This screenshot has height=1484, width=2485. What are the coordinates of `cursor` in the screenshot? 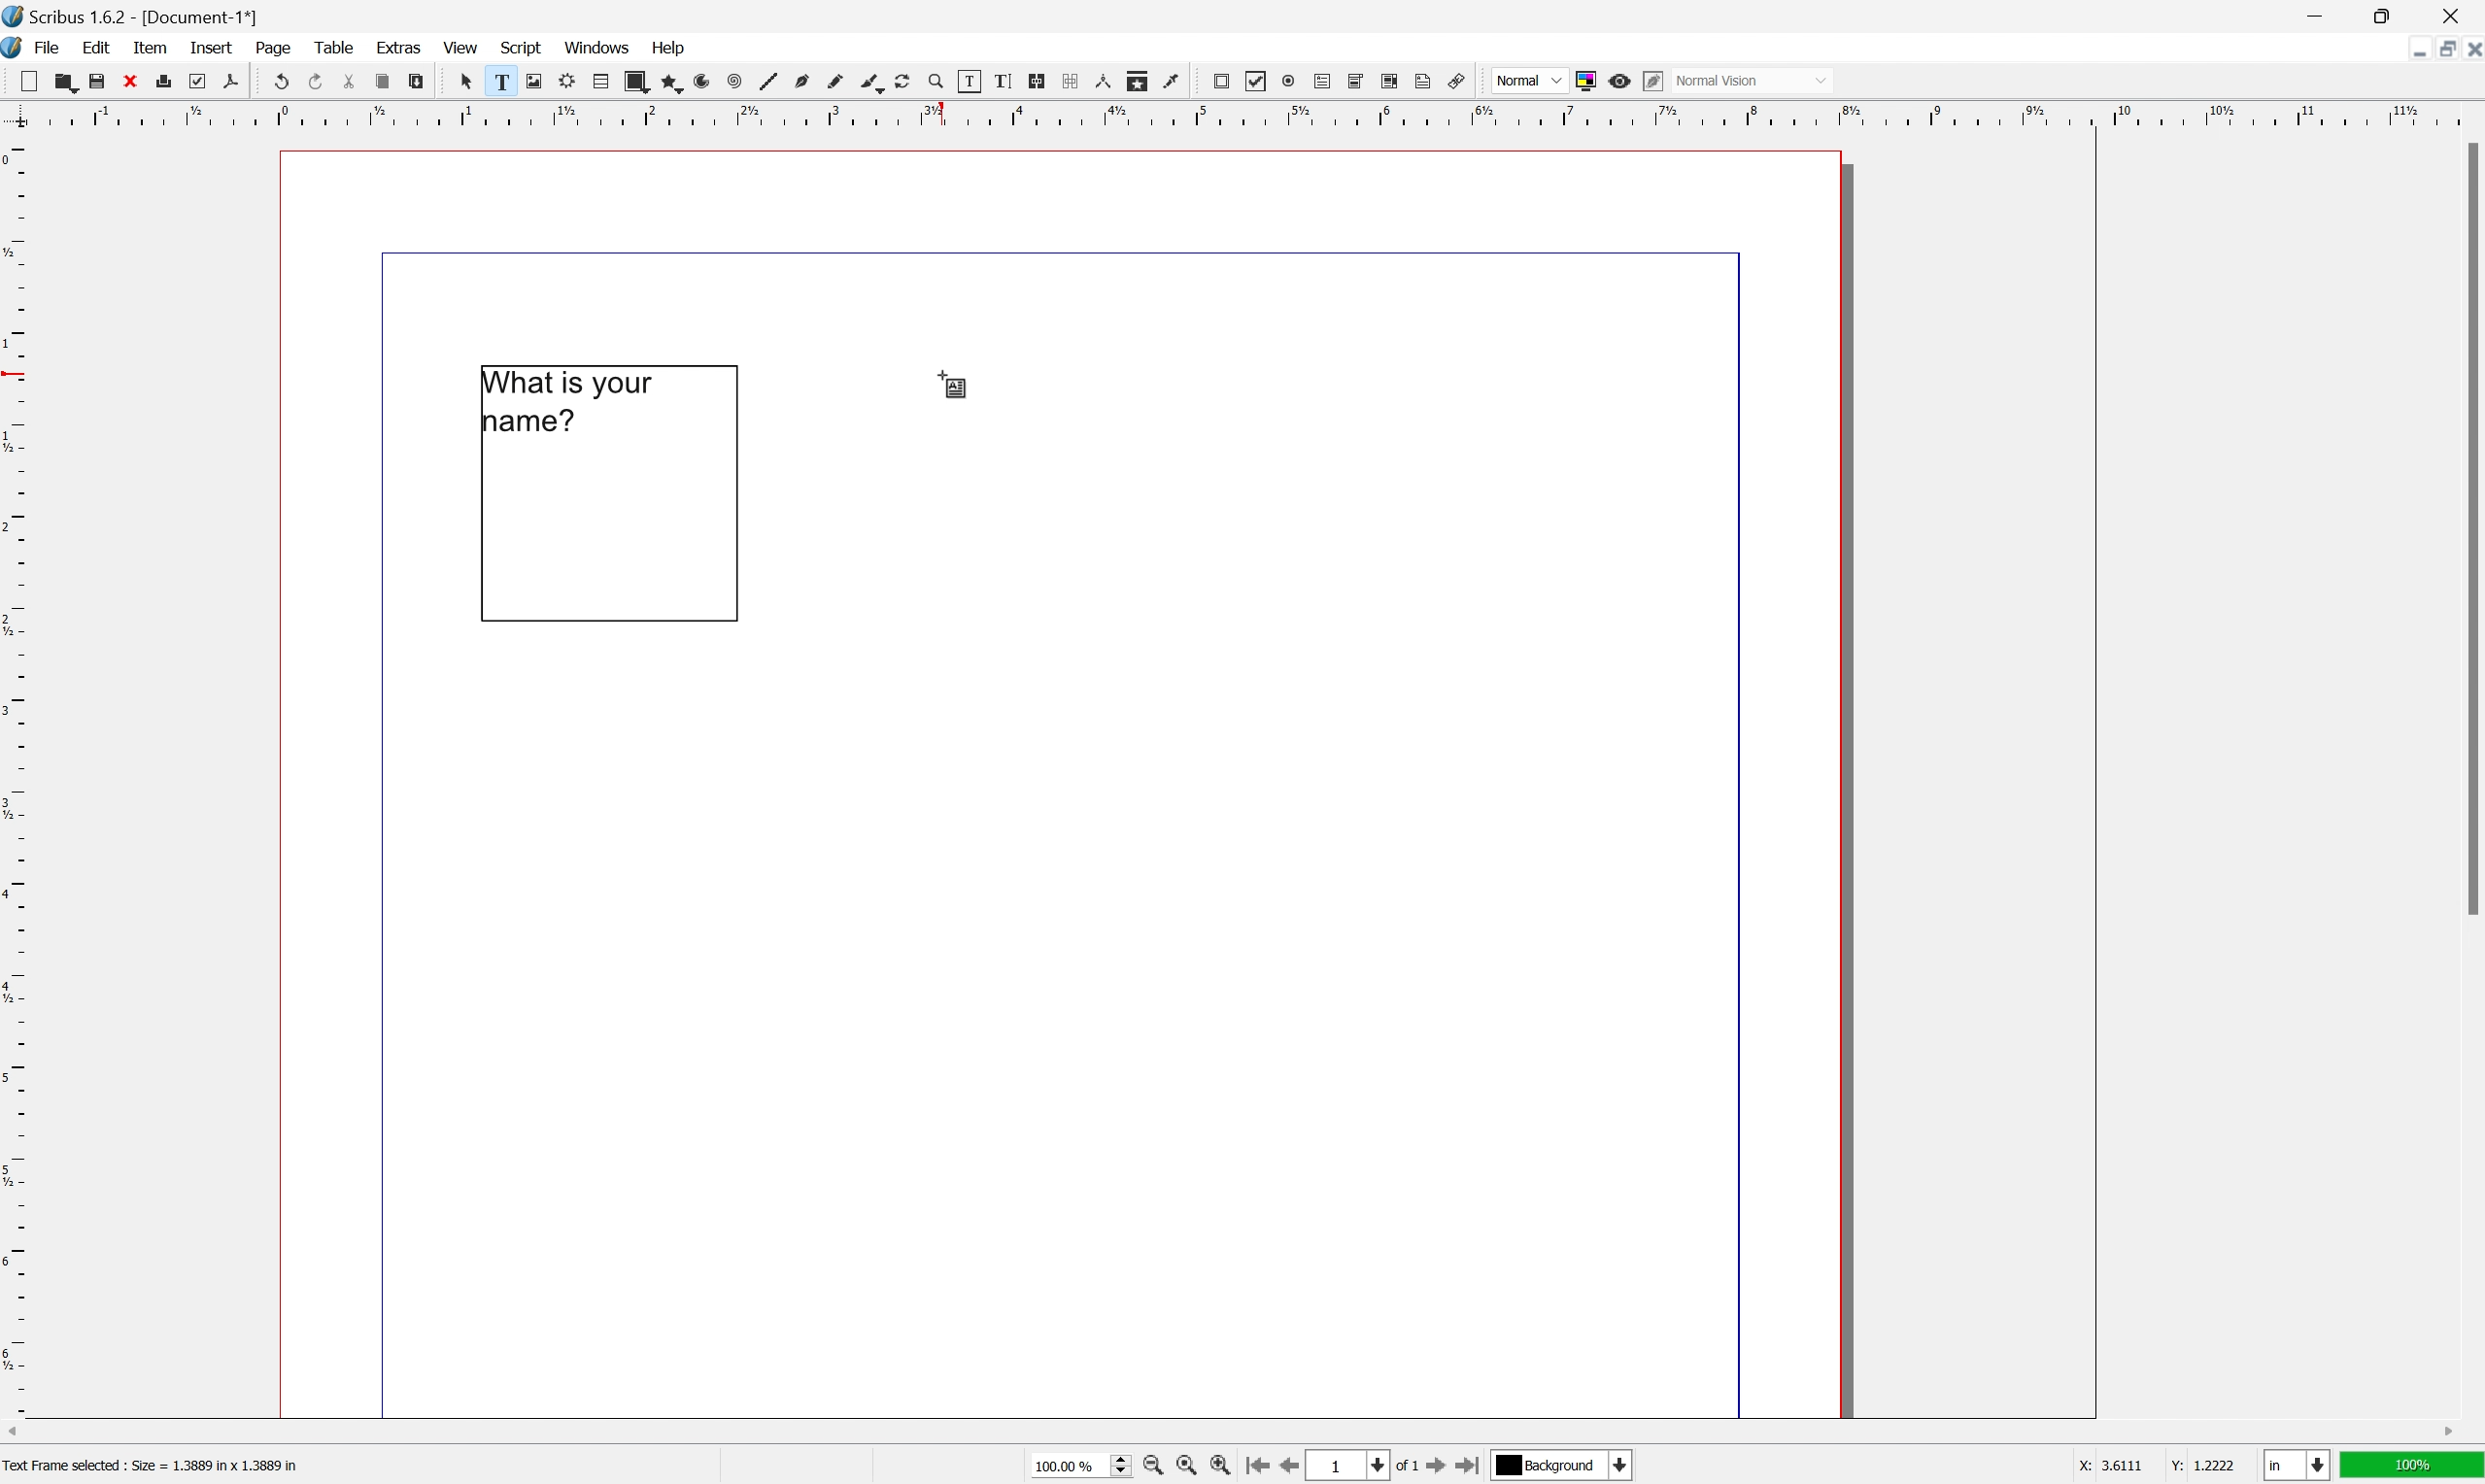 It's located at (958, 382).